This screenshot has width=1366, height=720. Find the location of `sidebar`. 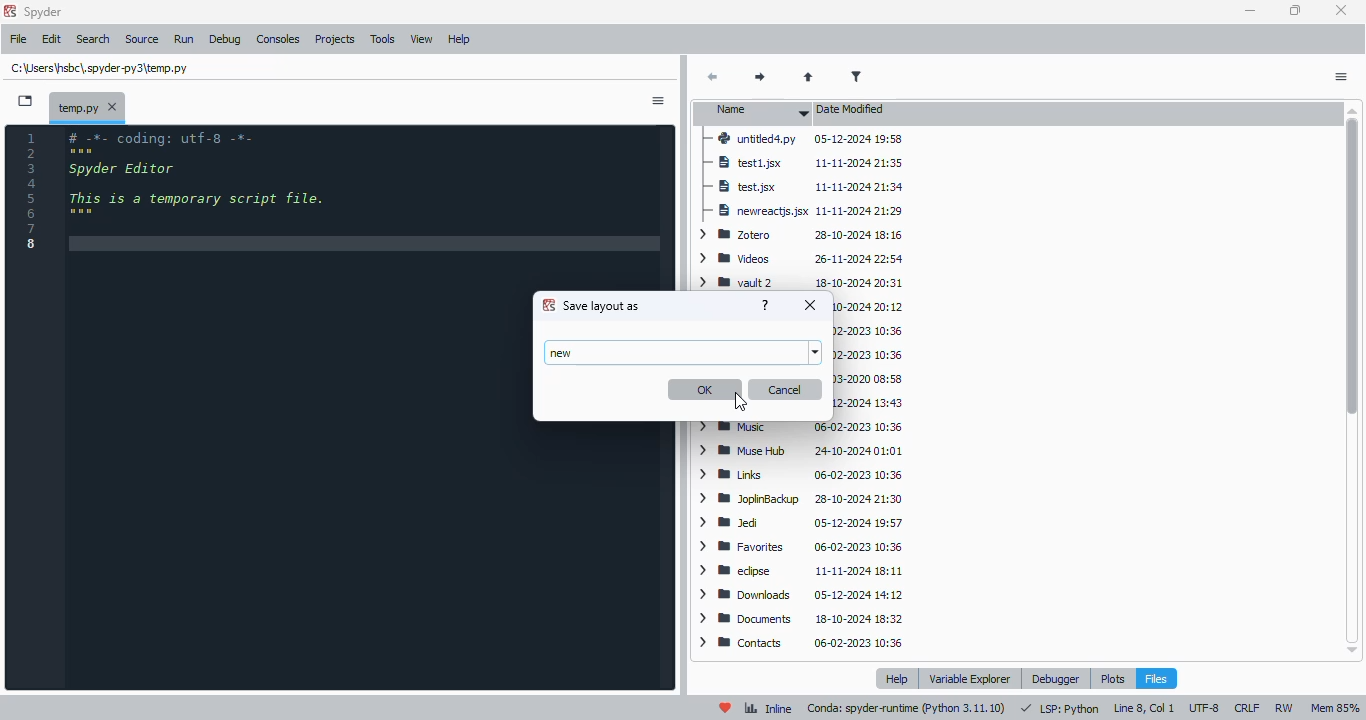

sidebar is located at coordinates (659, 102).